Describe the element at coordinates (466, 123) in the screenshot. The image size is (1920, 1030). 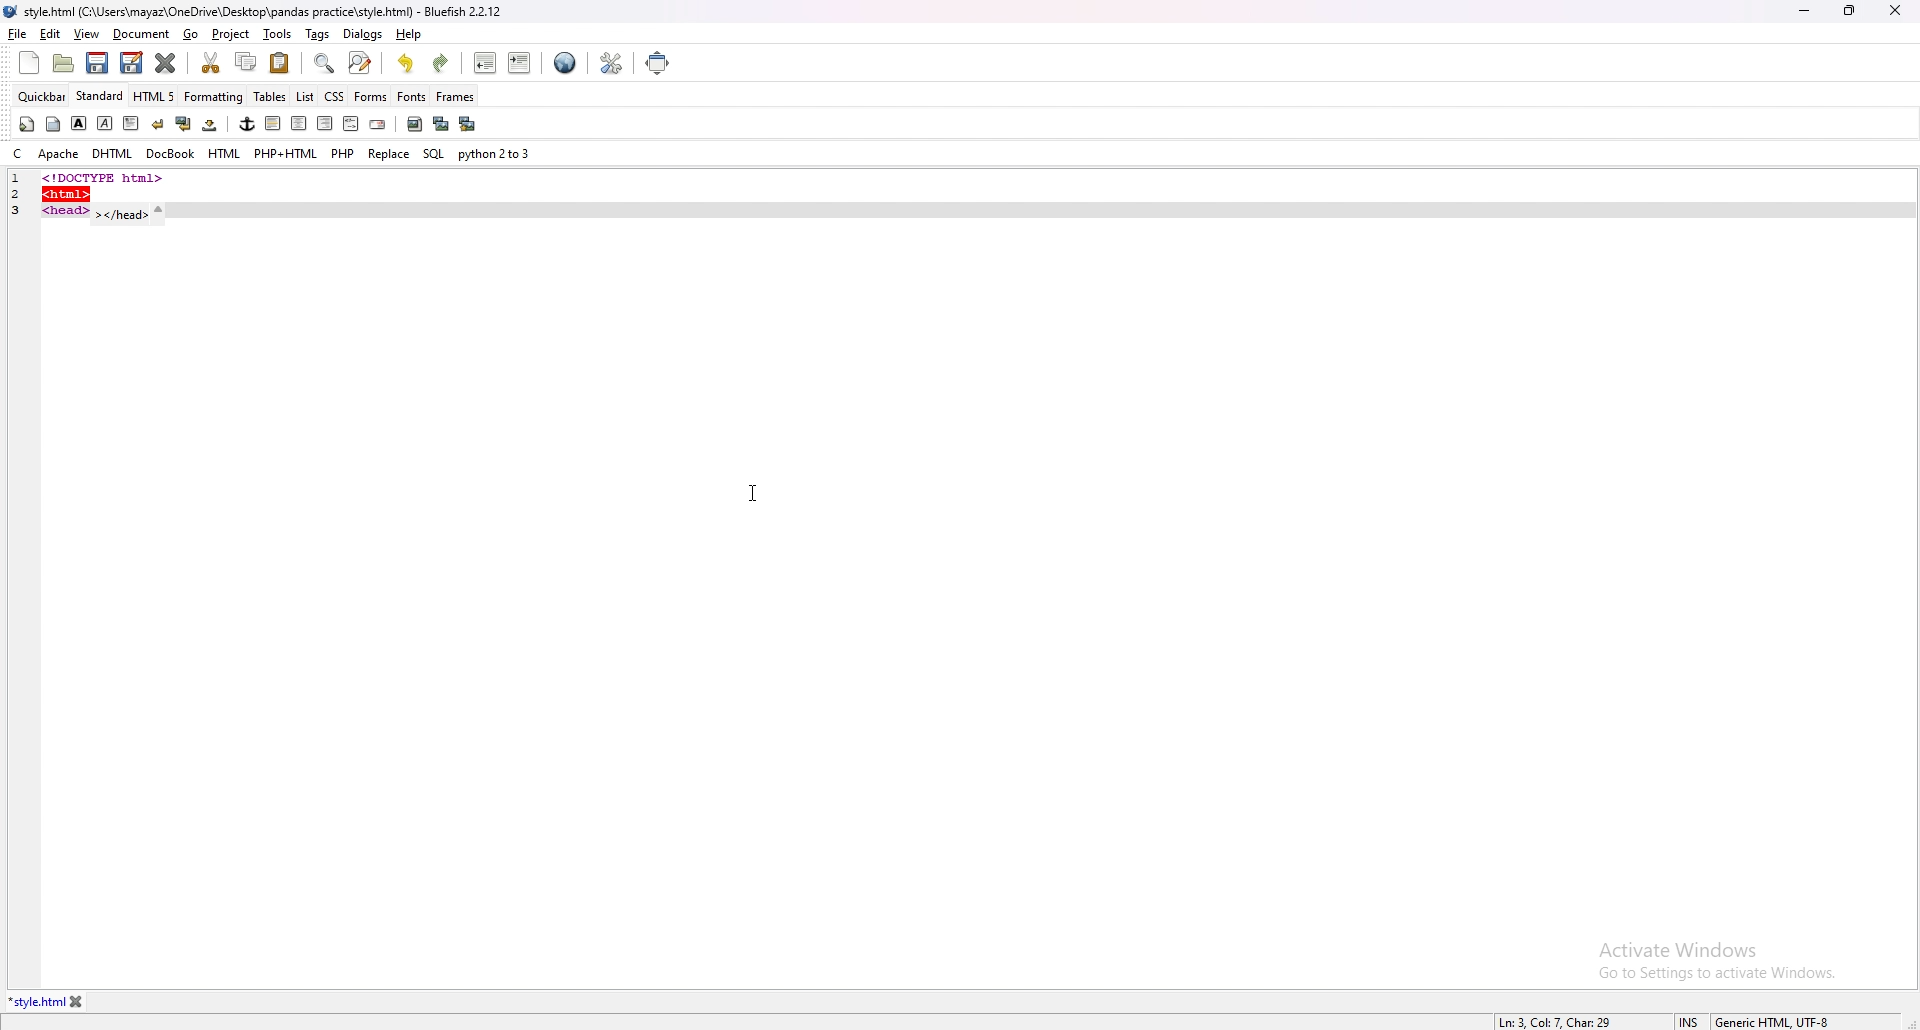
I see `multi thumbnail` at that location.